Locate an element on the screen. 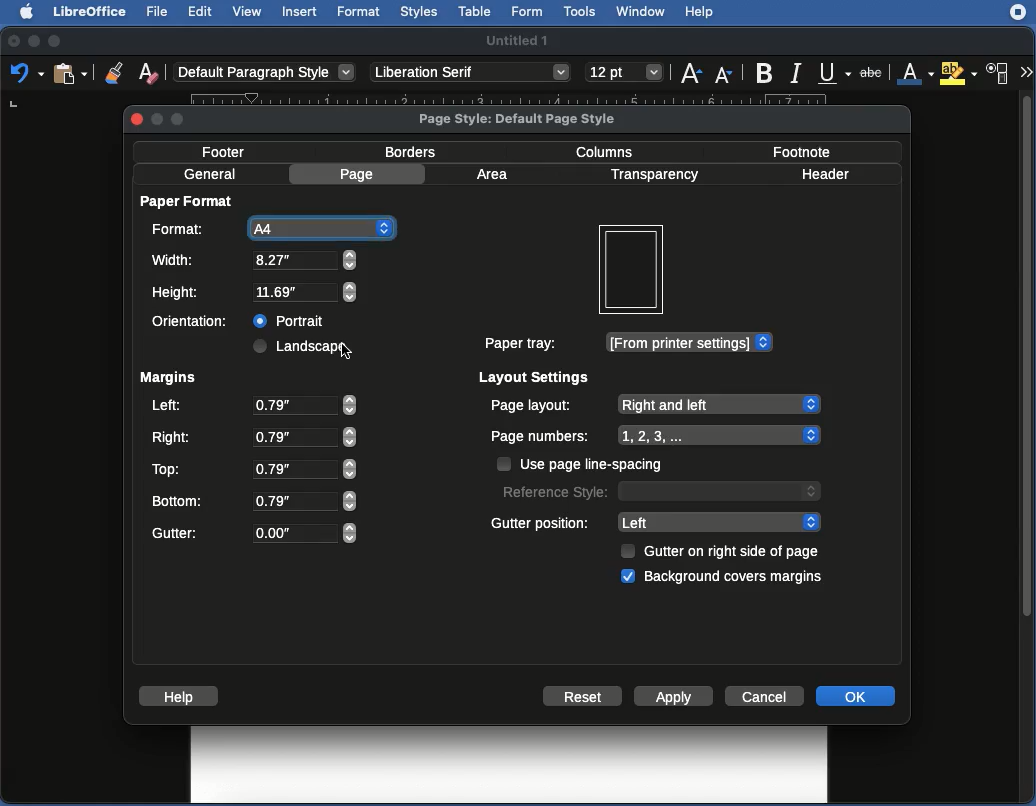 The image size is (1036, 806). checkbox is located at coordinates (505, 463).